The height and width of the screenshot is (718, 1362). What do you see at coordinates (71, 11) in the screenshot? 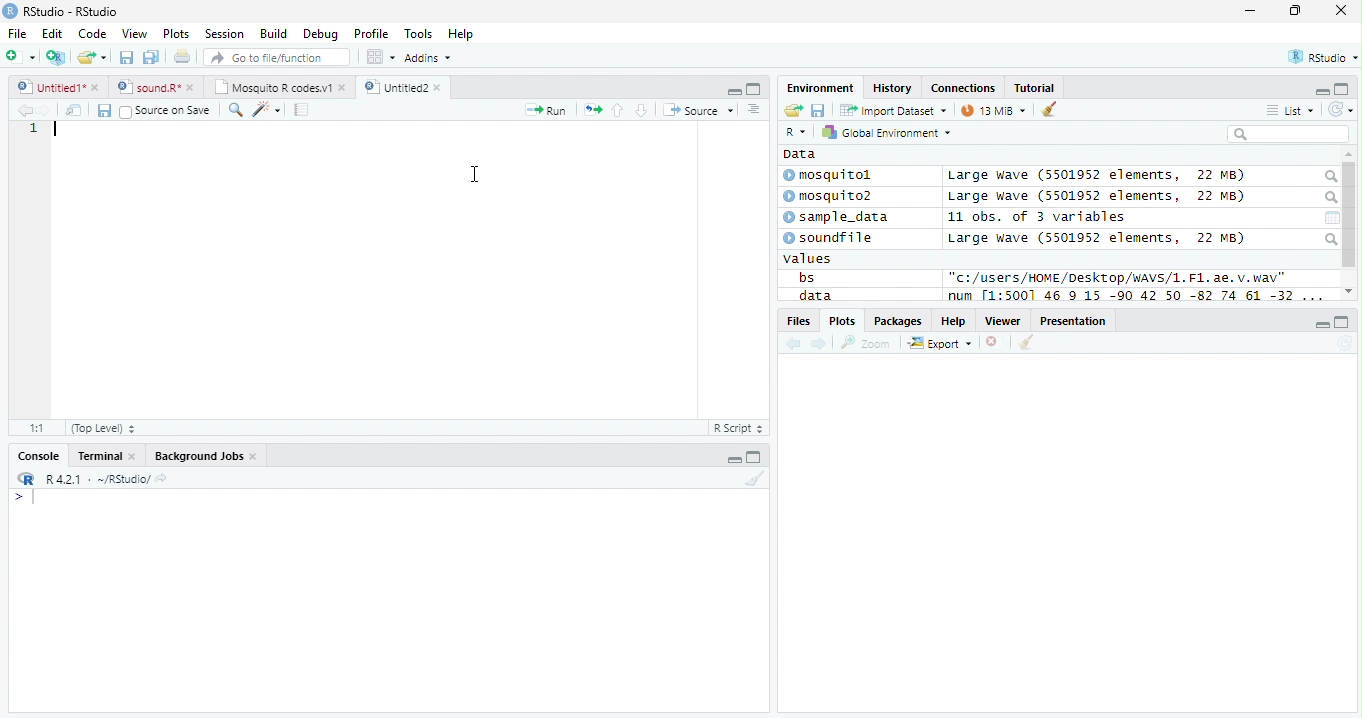
I see `RStudio - RStudio` at bounding box center [71, 11].